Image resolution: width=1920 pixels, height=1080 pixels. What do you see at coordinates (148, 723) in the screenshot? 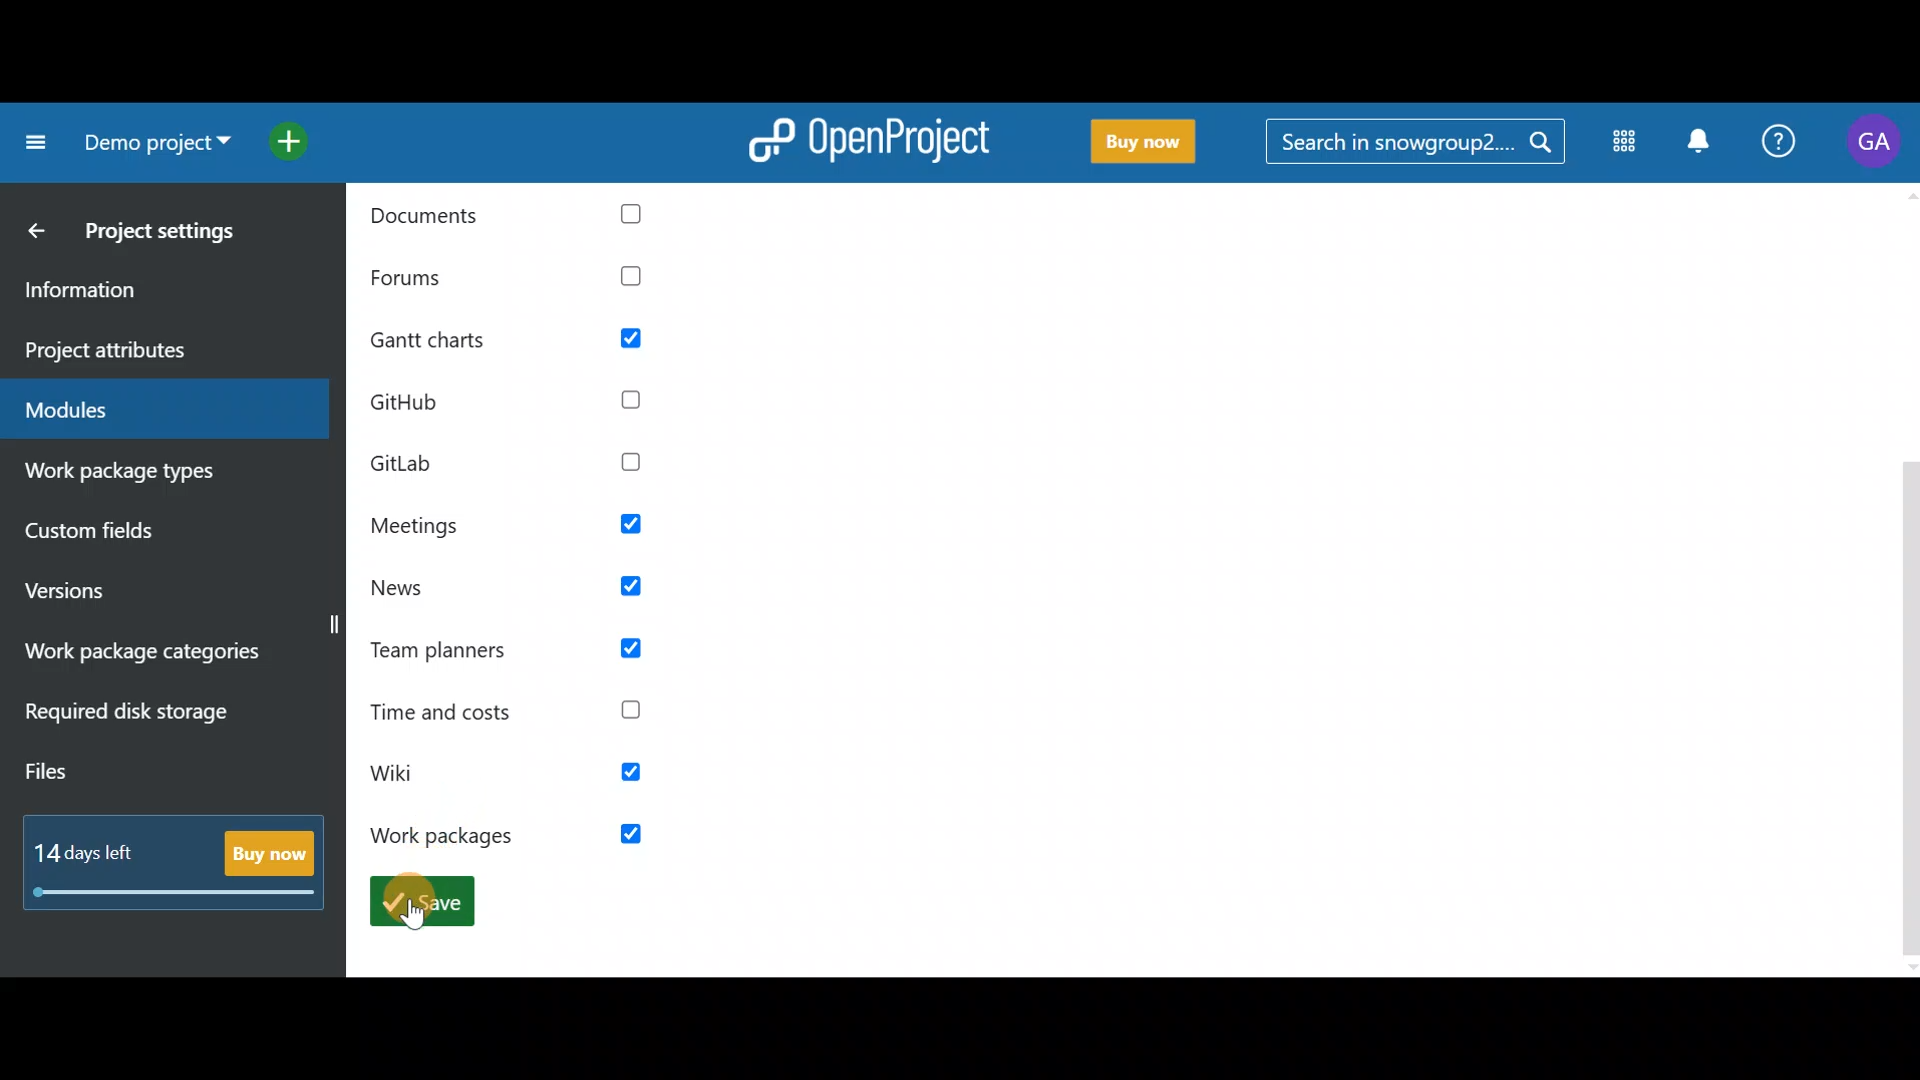
I see `Required disk storage` at bounding box center [148, 723].